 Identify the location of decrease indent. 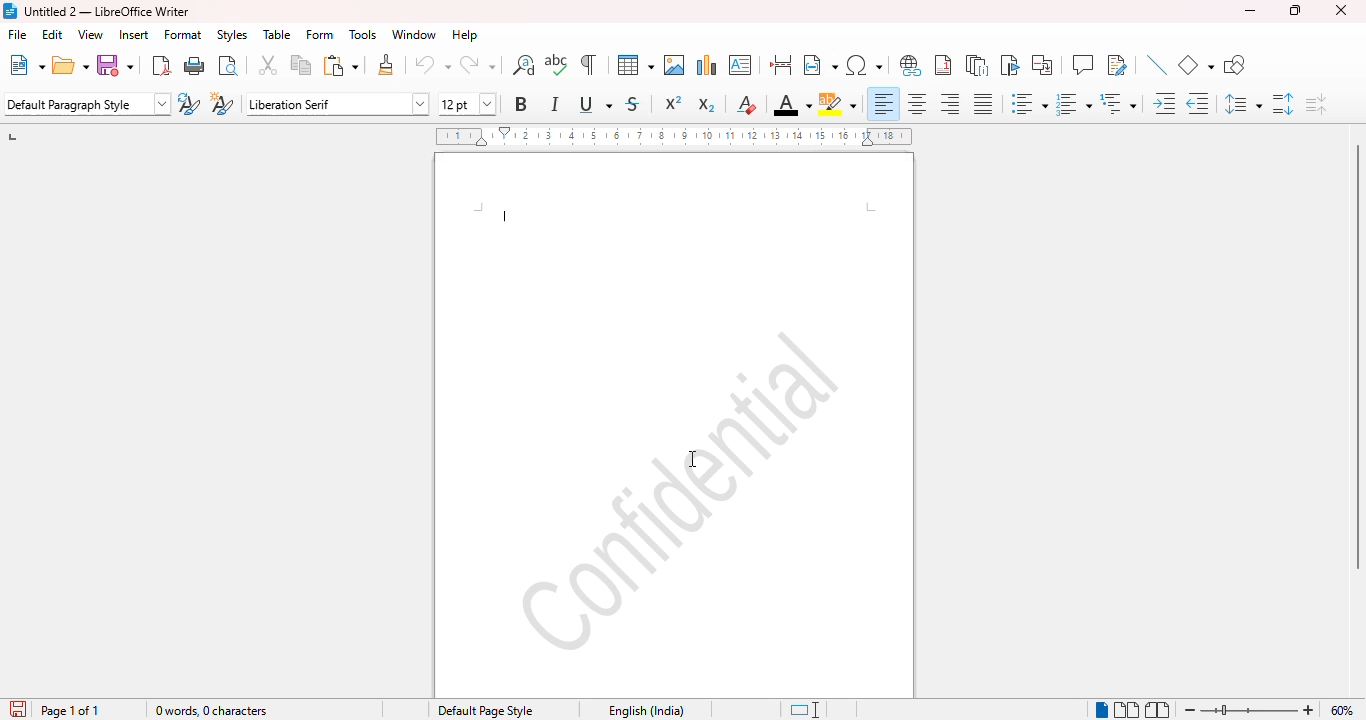
(1197, 104).